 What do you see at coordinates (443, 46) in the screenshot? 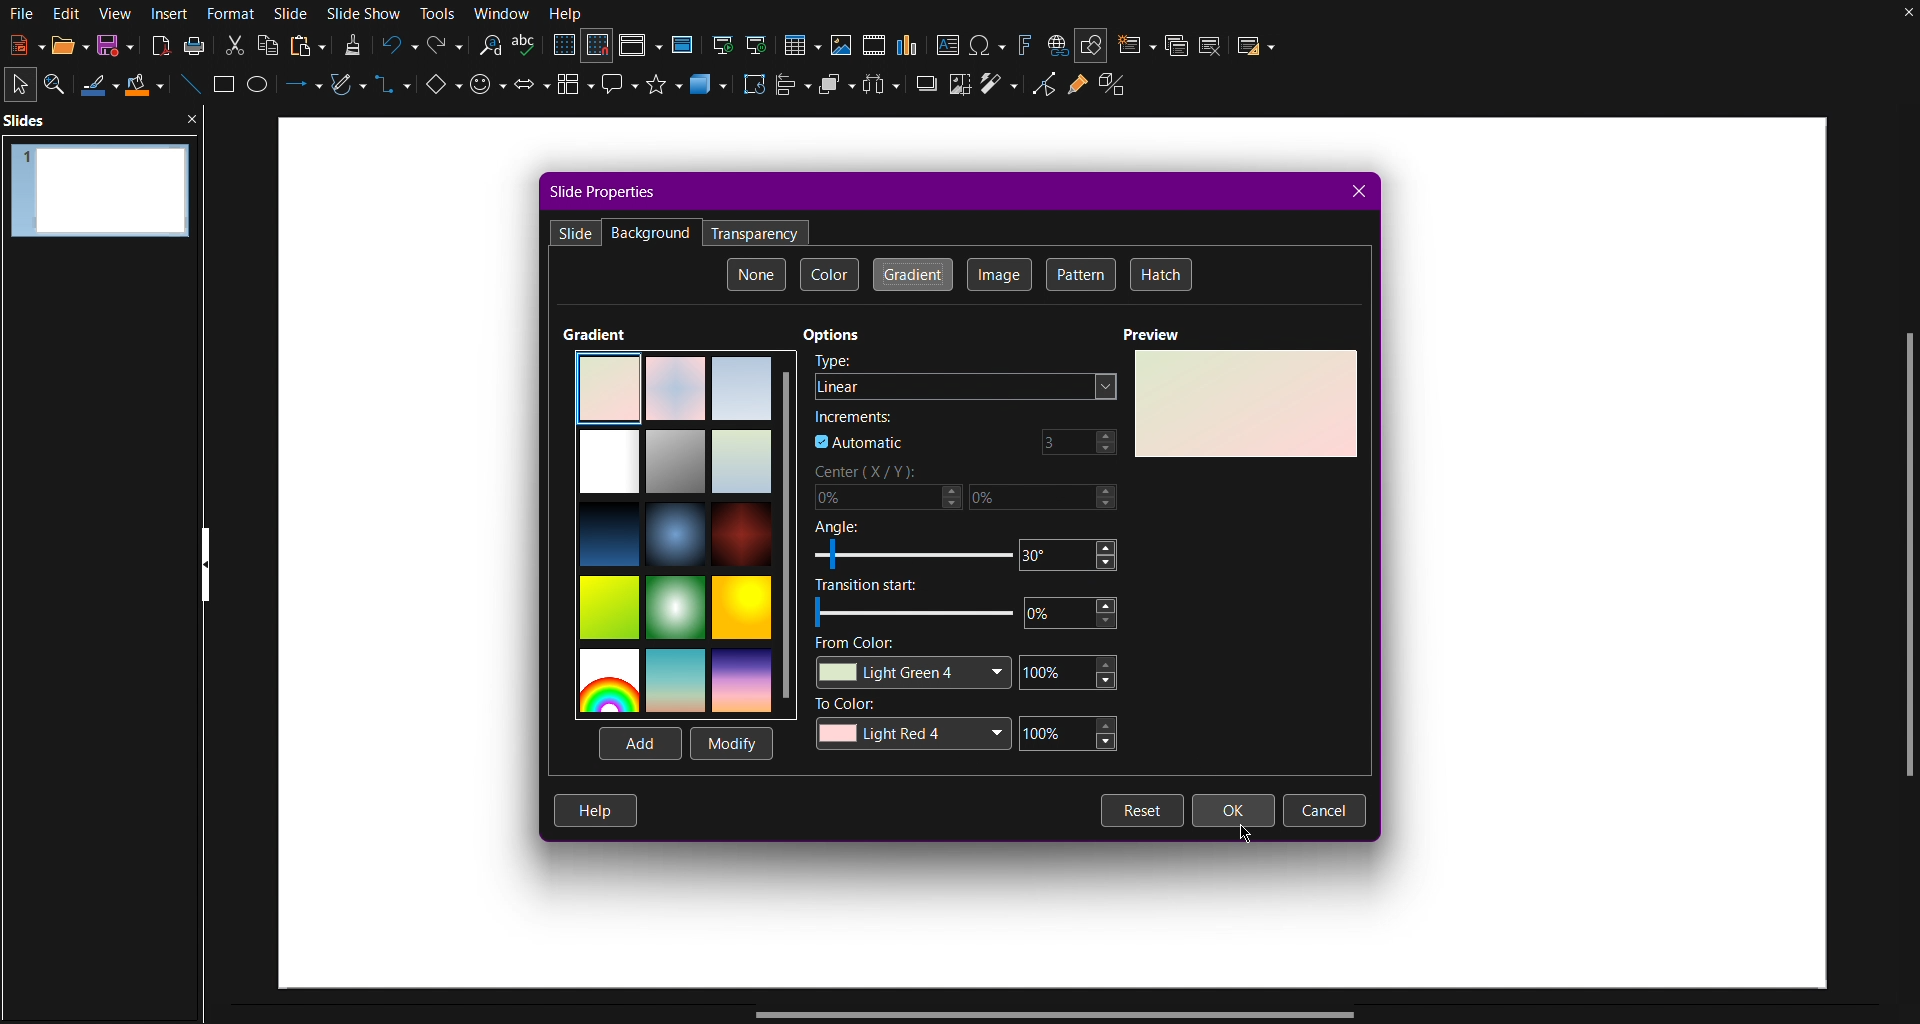
I see `Redo` at bounding box center [443, 46].